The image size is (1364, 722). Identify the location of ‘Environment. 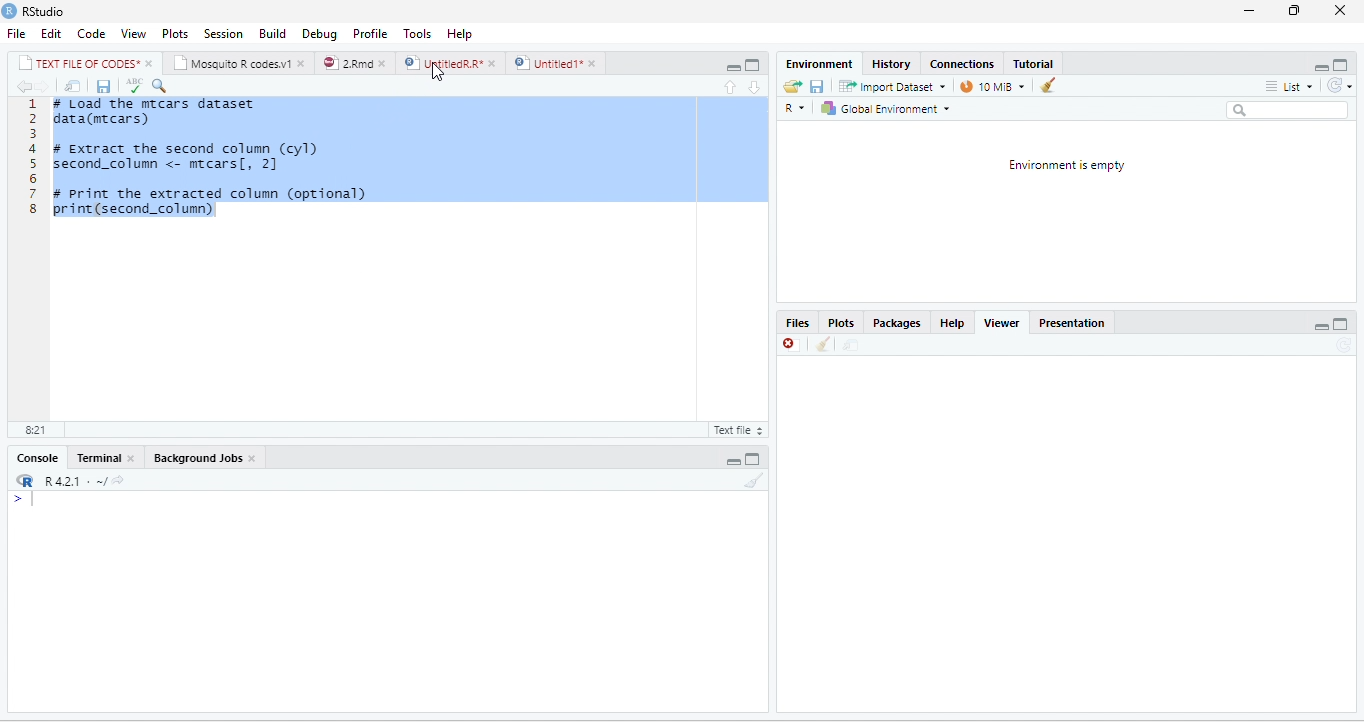
(817, 64).